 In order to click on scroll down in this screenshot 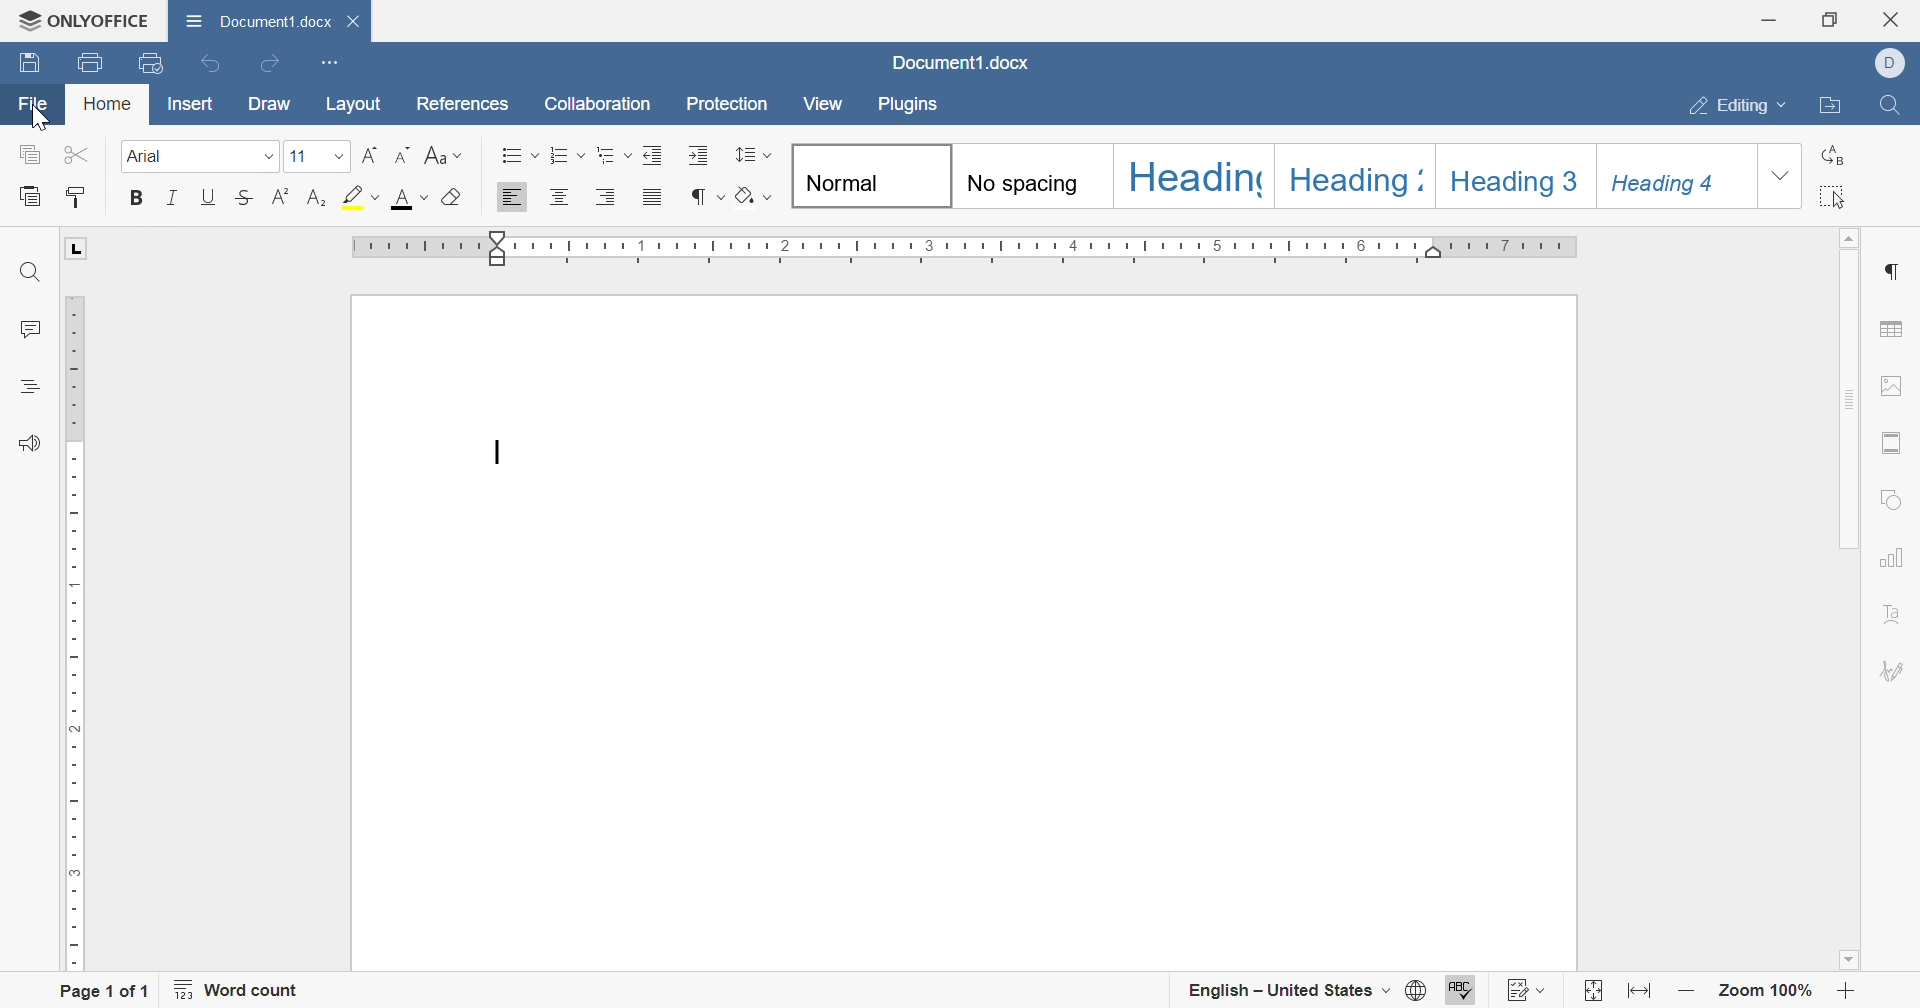, I will do `click(1855, 968)`.